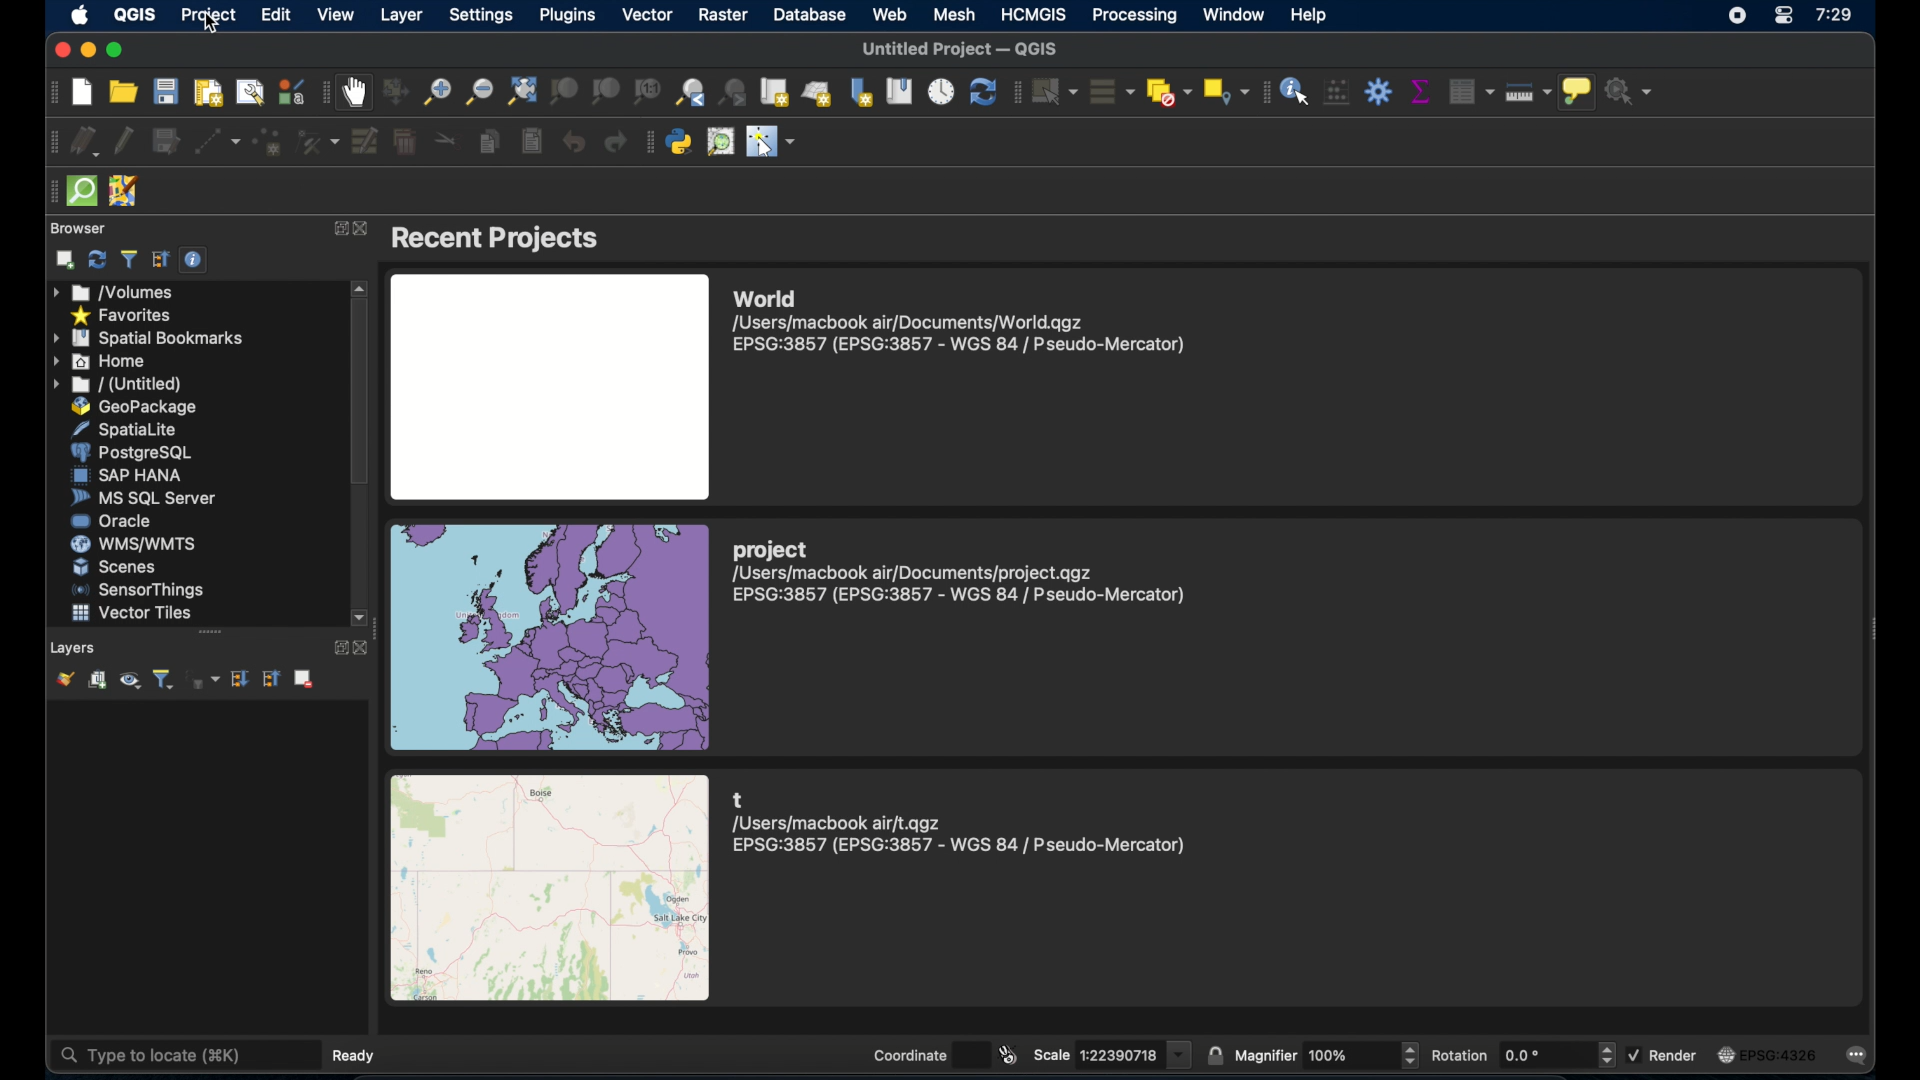  Describe the element at coordinates (1414, 1055) in the screenshot. I see `` at that location.